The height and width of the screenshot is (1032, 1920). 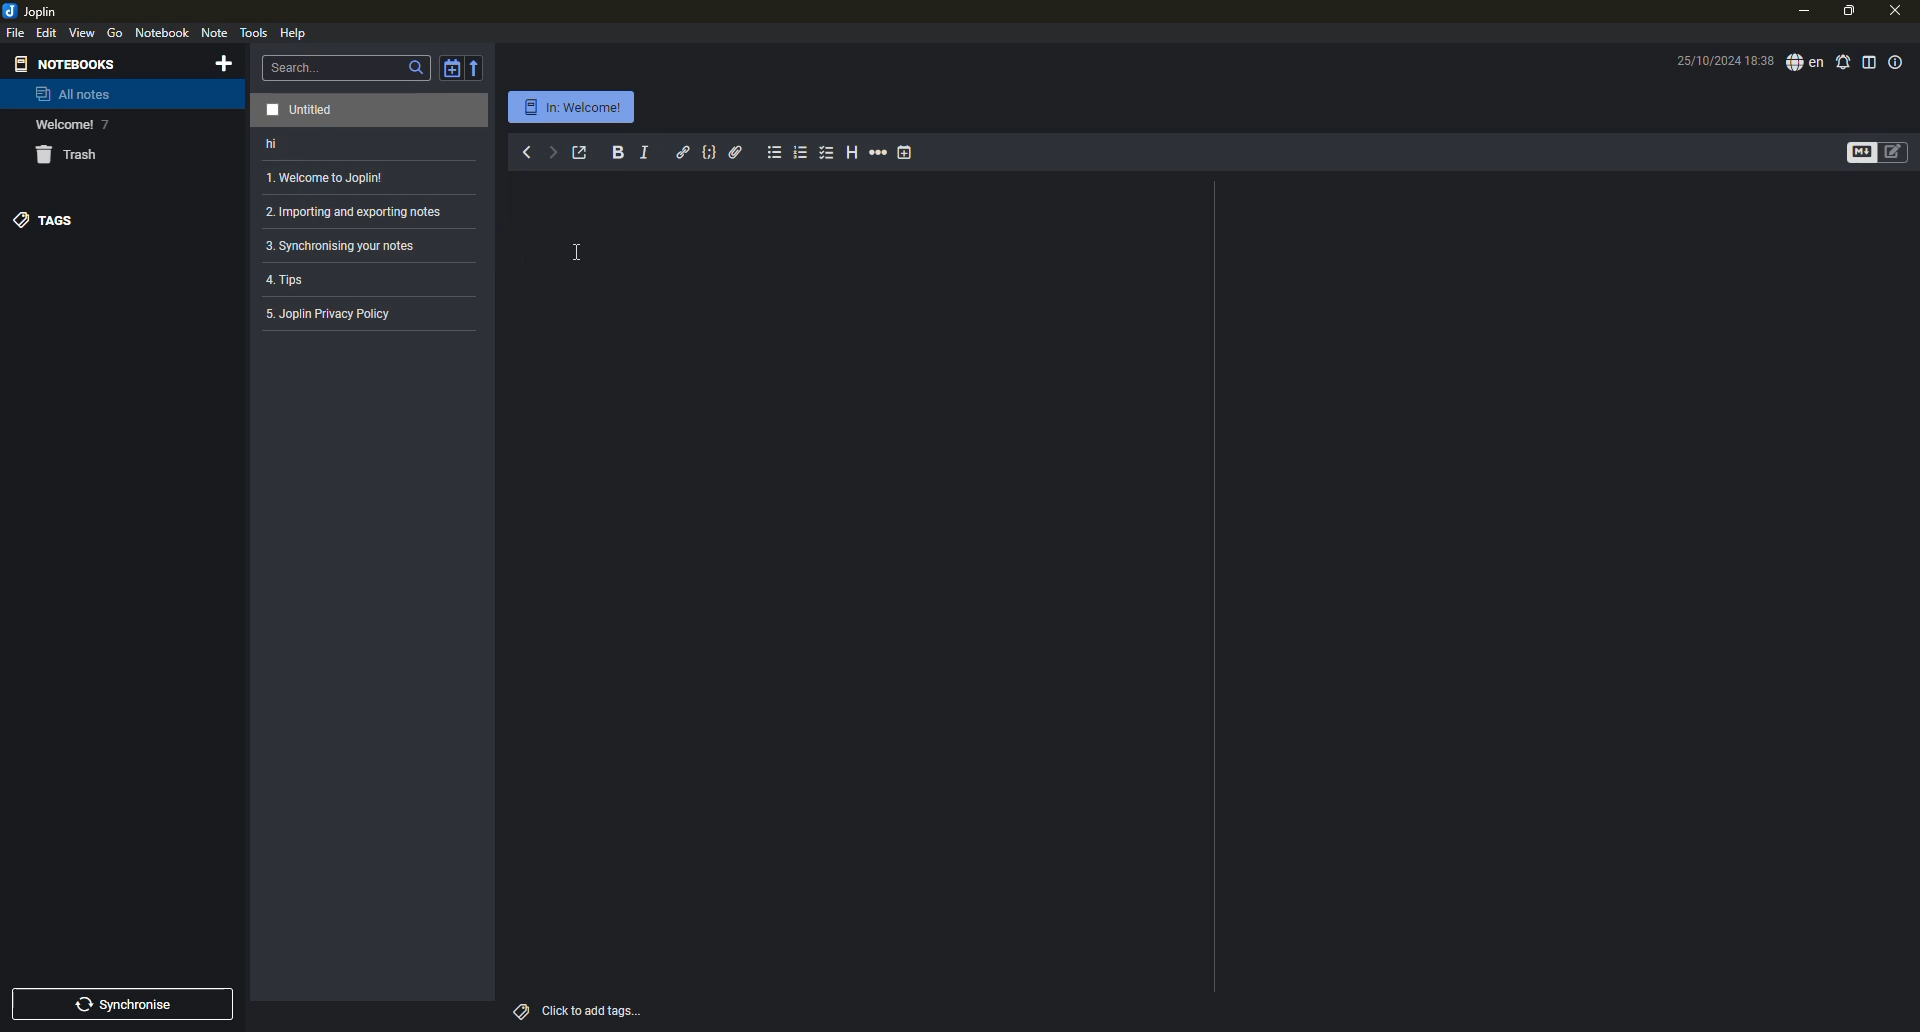 I want to click on edit, so click(x=46, y=33).